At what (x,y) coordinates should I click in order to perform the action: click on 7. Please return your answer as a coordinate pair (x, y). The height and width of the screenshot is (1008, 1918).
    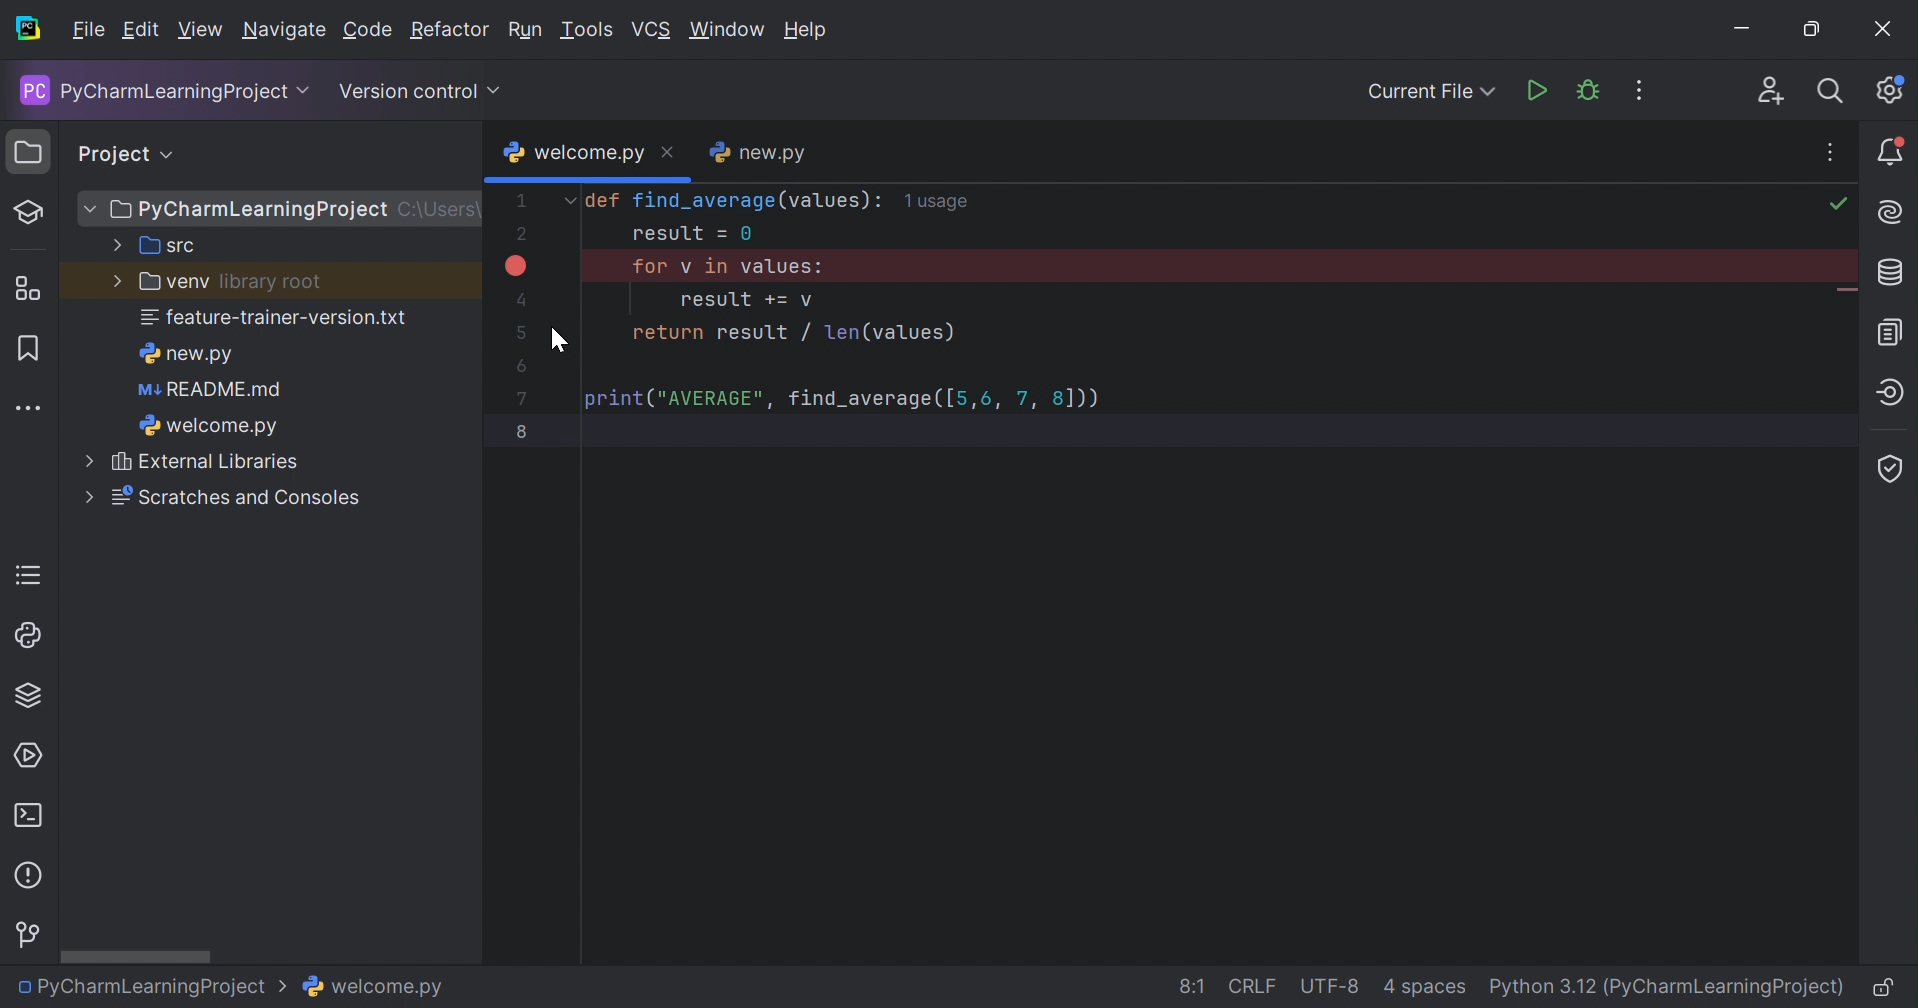
    Looking at the image, I should click on (526, 399).